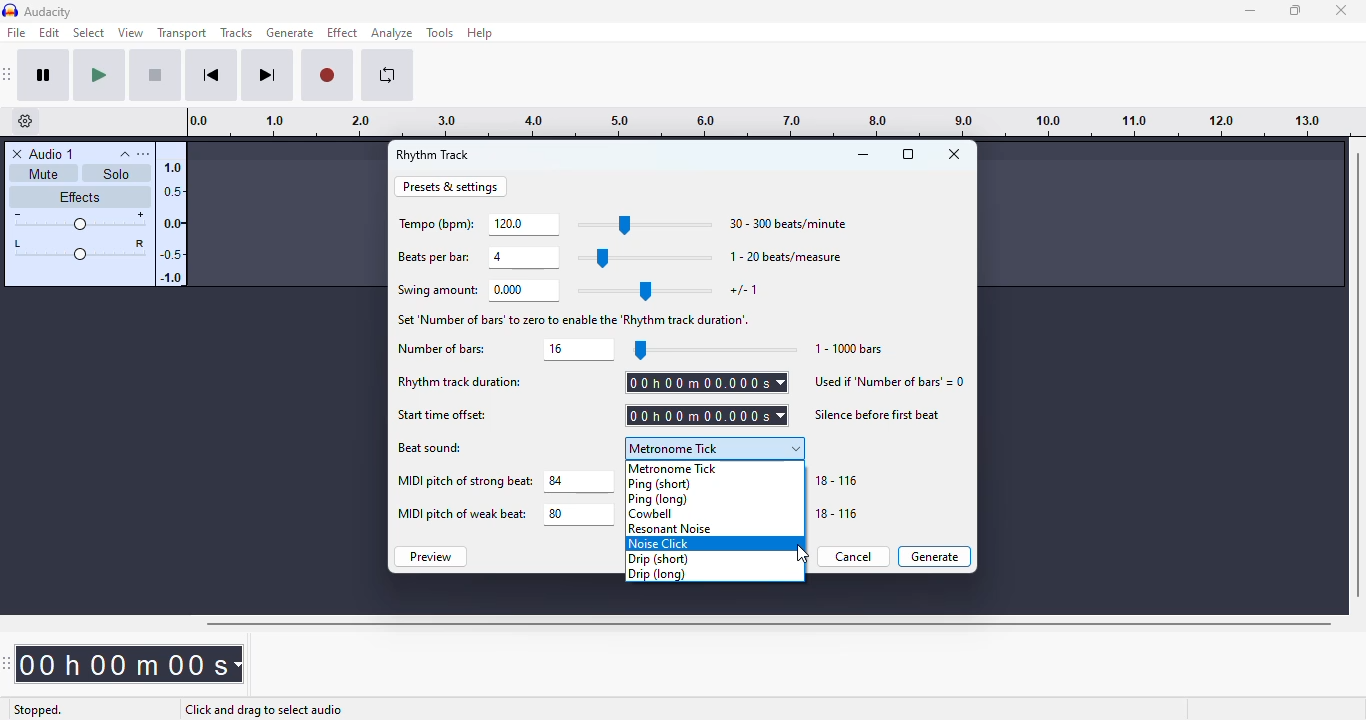 The width and height of the screenshot is (1366, 720). I want to click on 30-300 beats/minute, so click(786, 223).